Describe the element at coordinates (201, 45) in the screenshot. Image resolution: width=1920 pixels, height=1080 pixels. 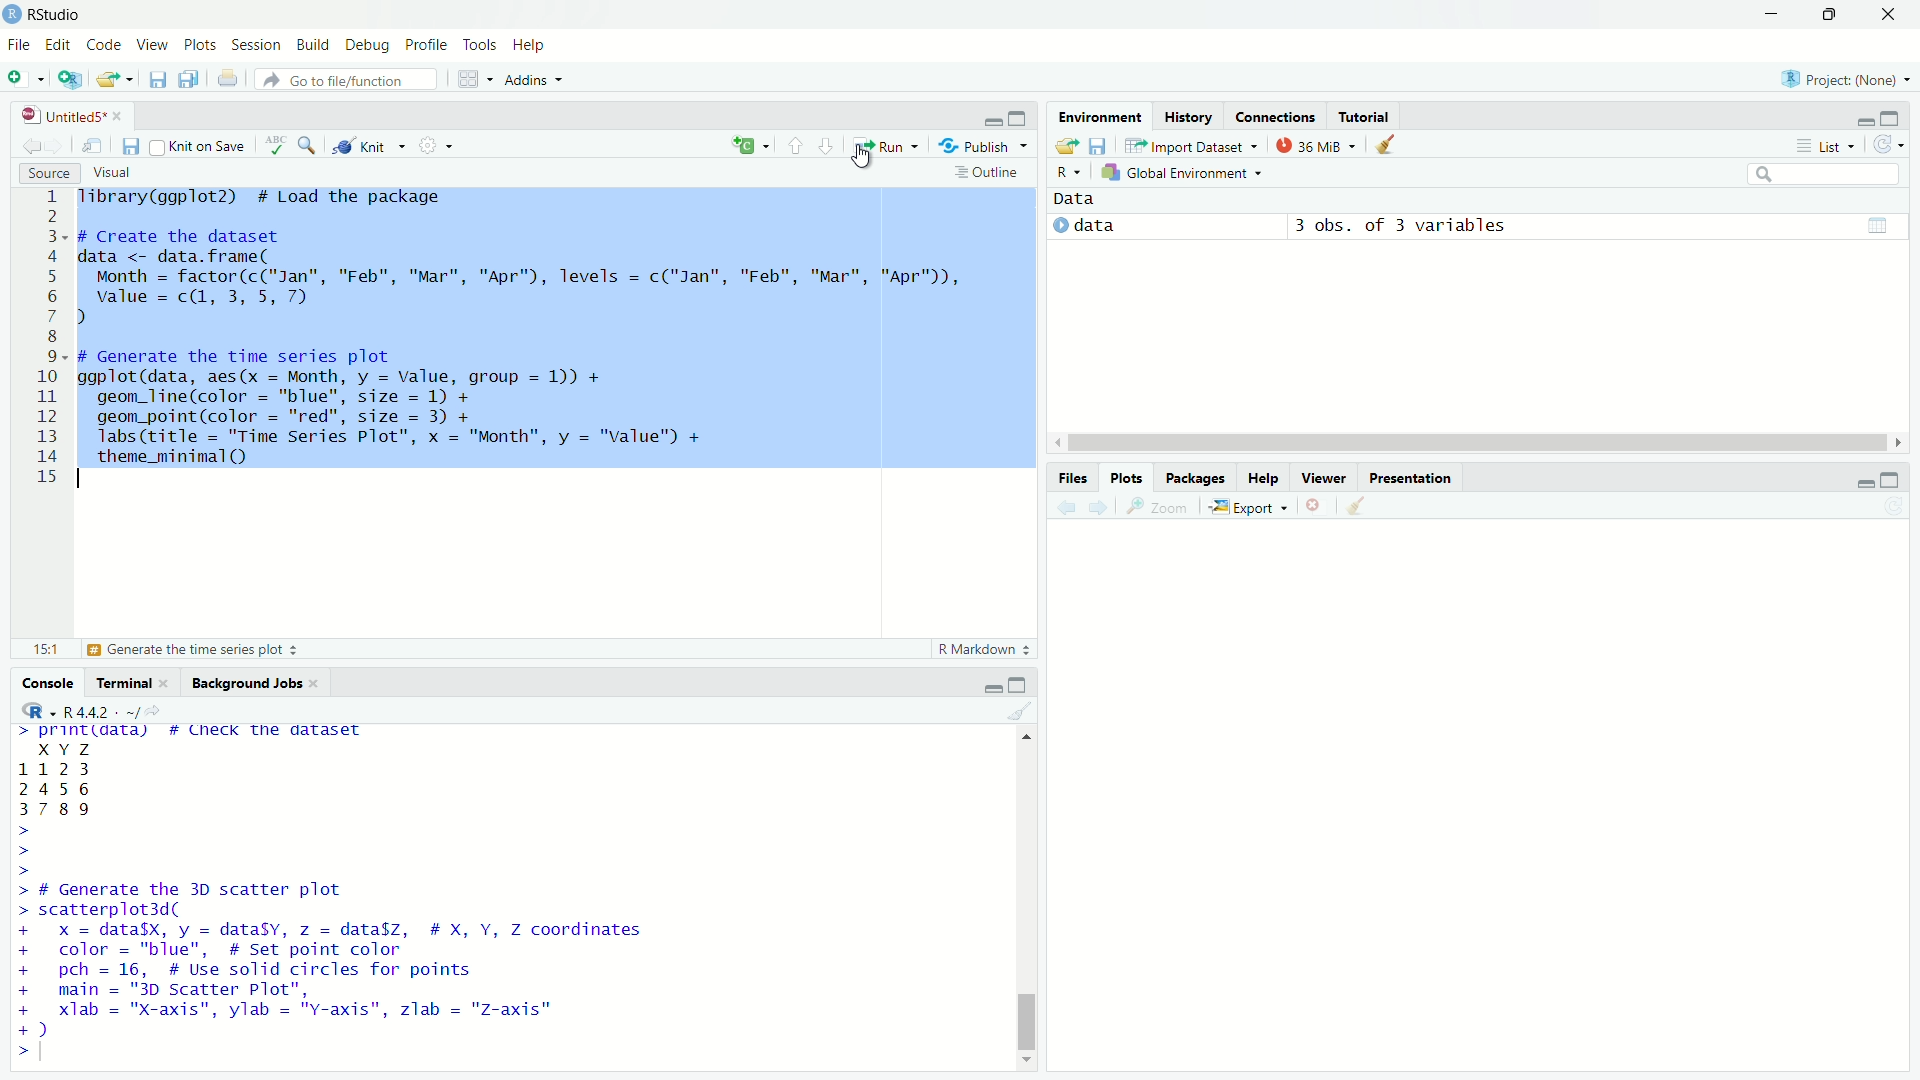
I see `plots` at that location.